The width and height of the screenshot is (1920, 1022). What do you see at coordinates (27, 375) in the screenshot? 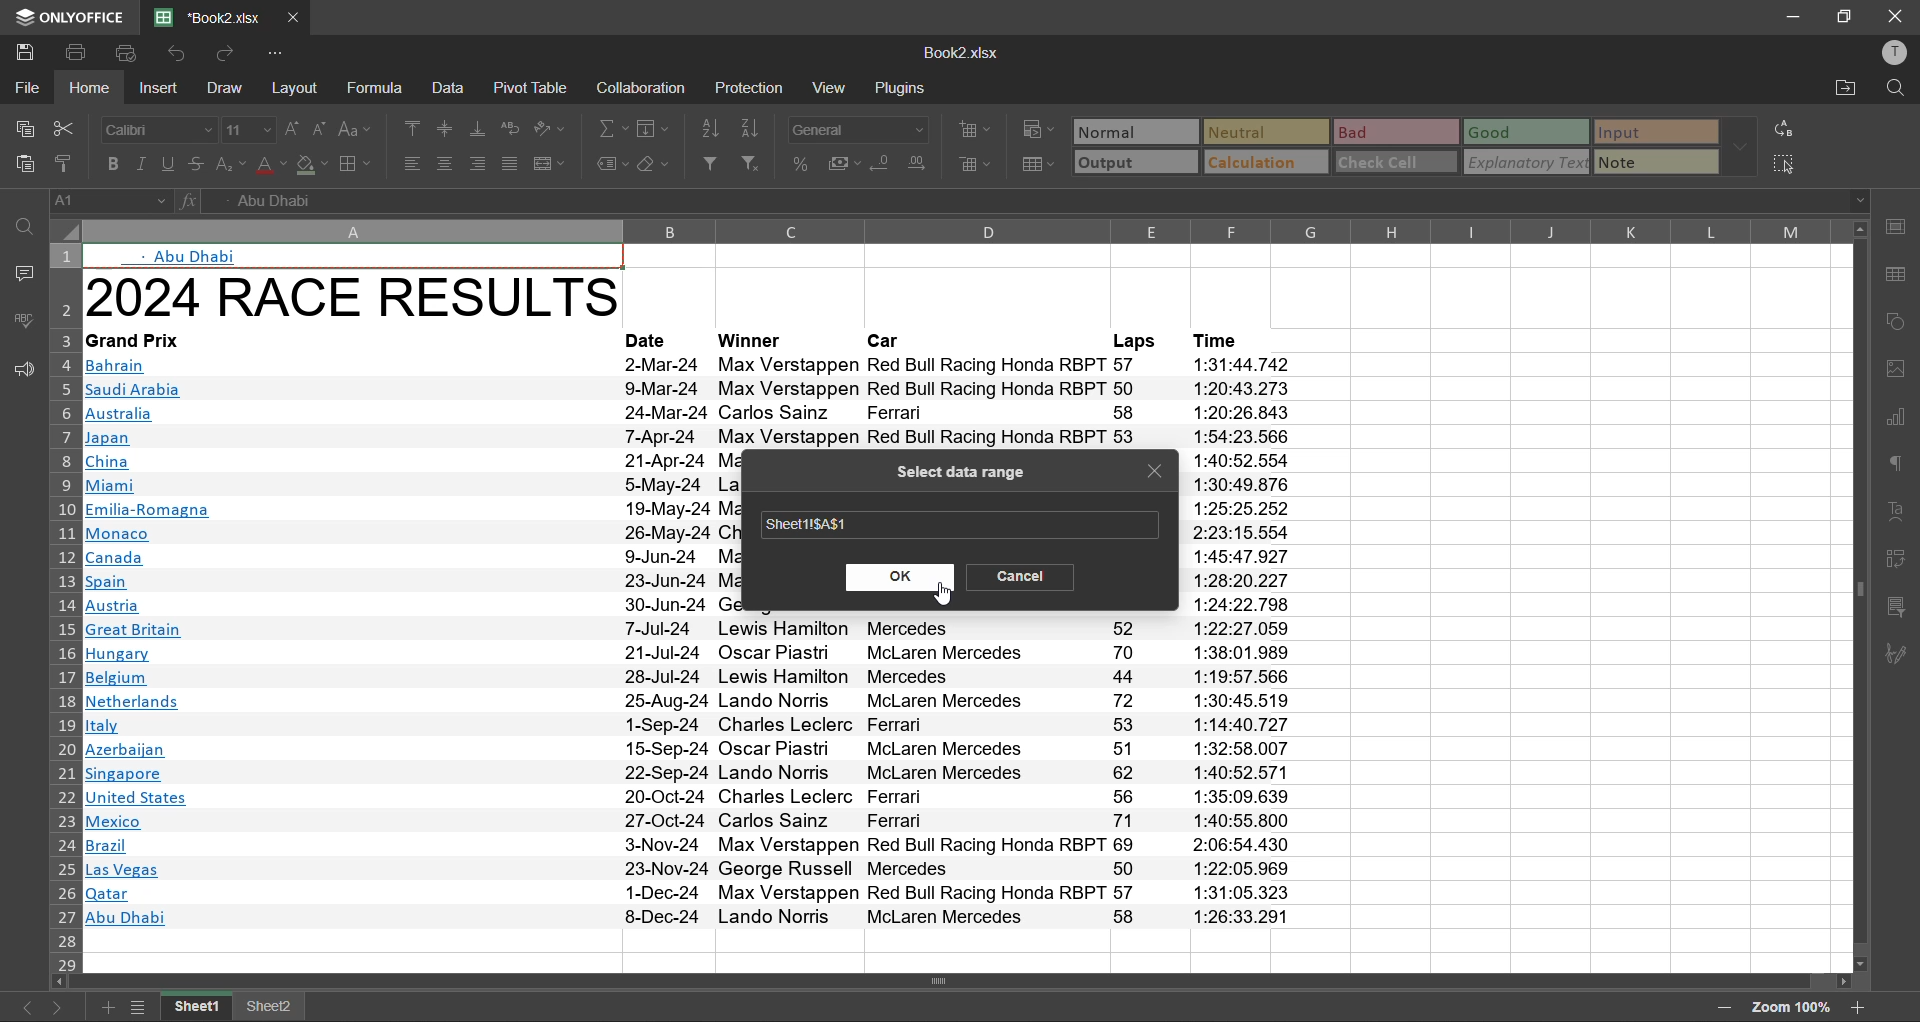
I see `feedback` at bounding box center [27, 375].